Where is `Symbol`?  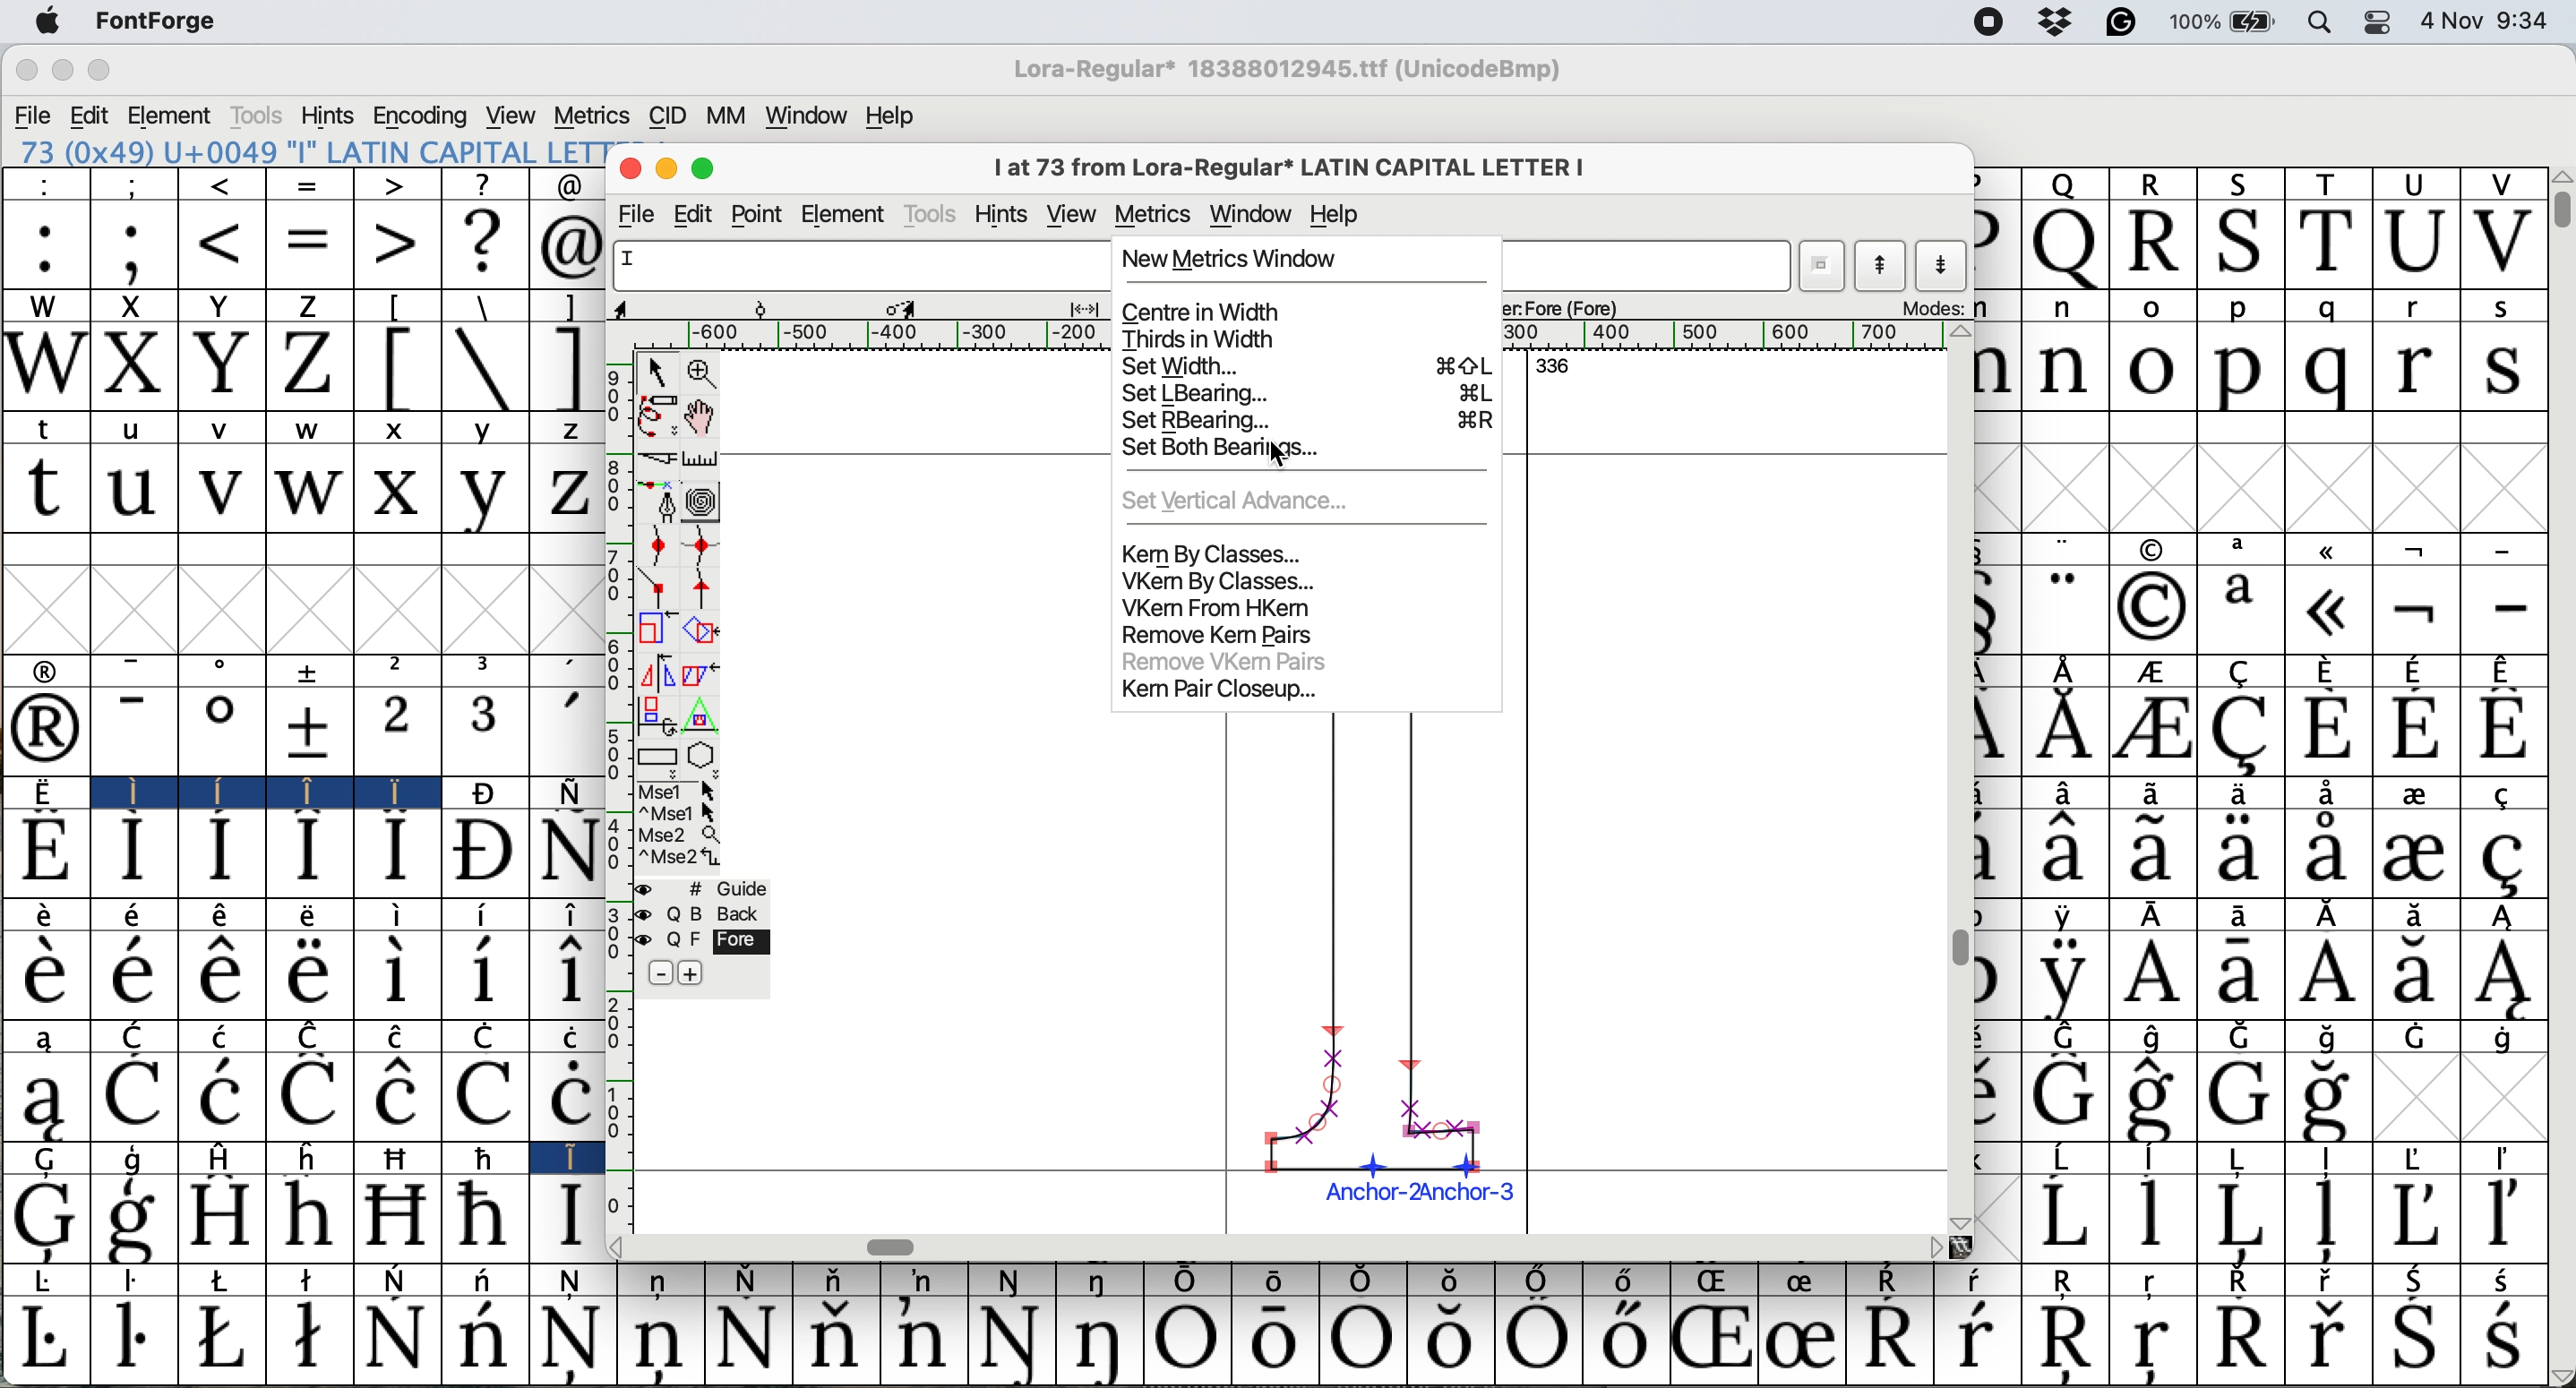
Symbol is located at coordinates (2414, 1214).